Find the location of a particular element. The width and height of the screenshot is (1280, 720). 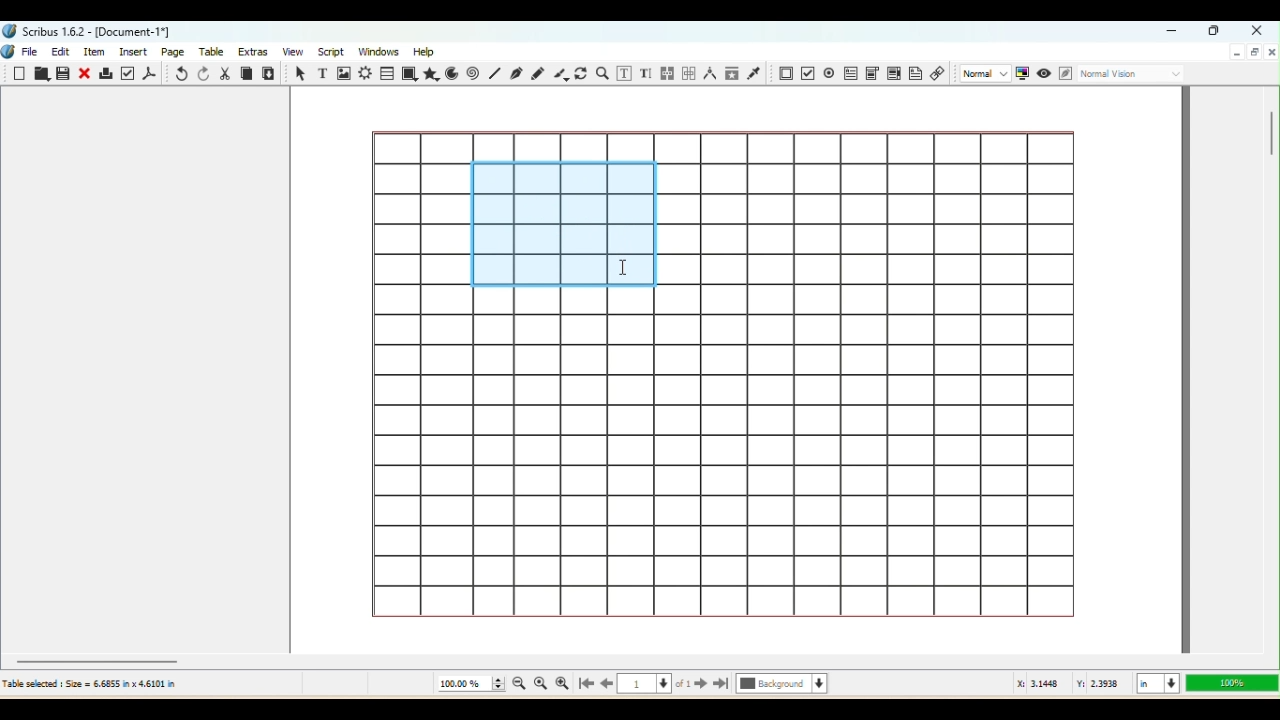

Item is located at coordinates (98, 52).